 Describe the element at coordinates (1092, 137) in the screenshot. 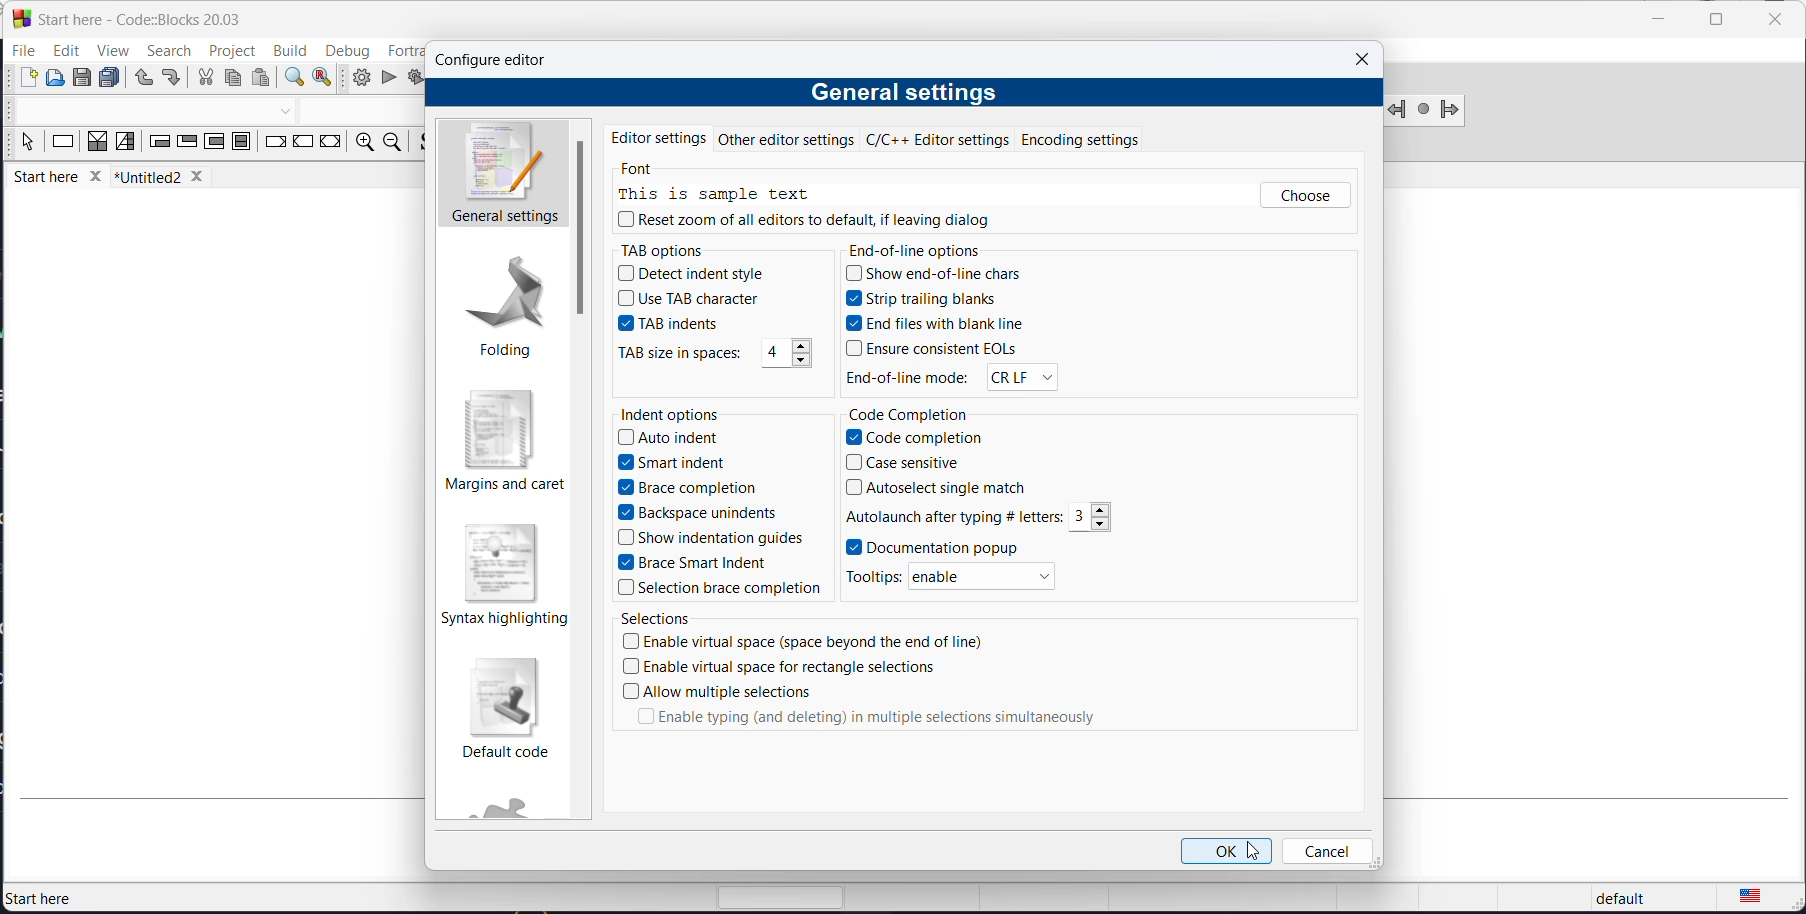

I see `encoding settings` at that location.